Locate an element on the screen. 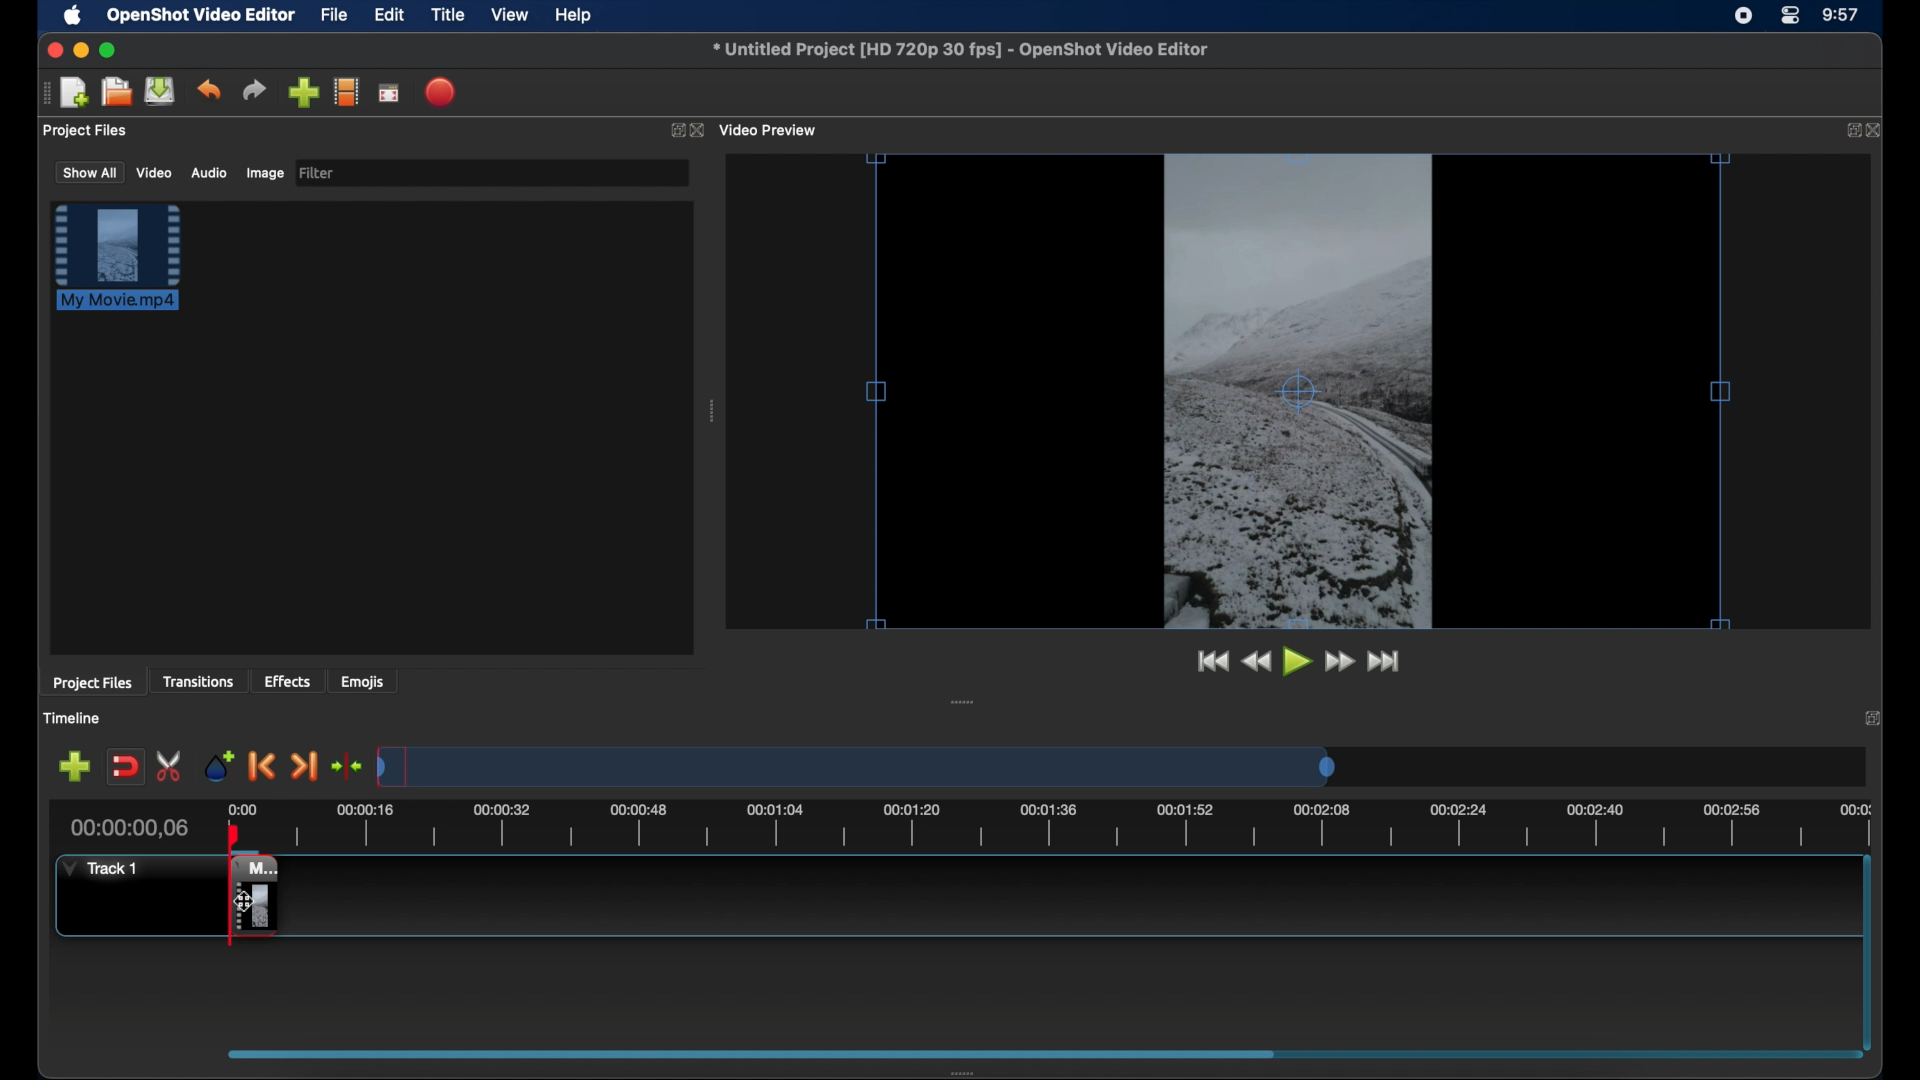  close is located at coordinates (52, 50).